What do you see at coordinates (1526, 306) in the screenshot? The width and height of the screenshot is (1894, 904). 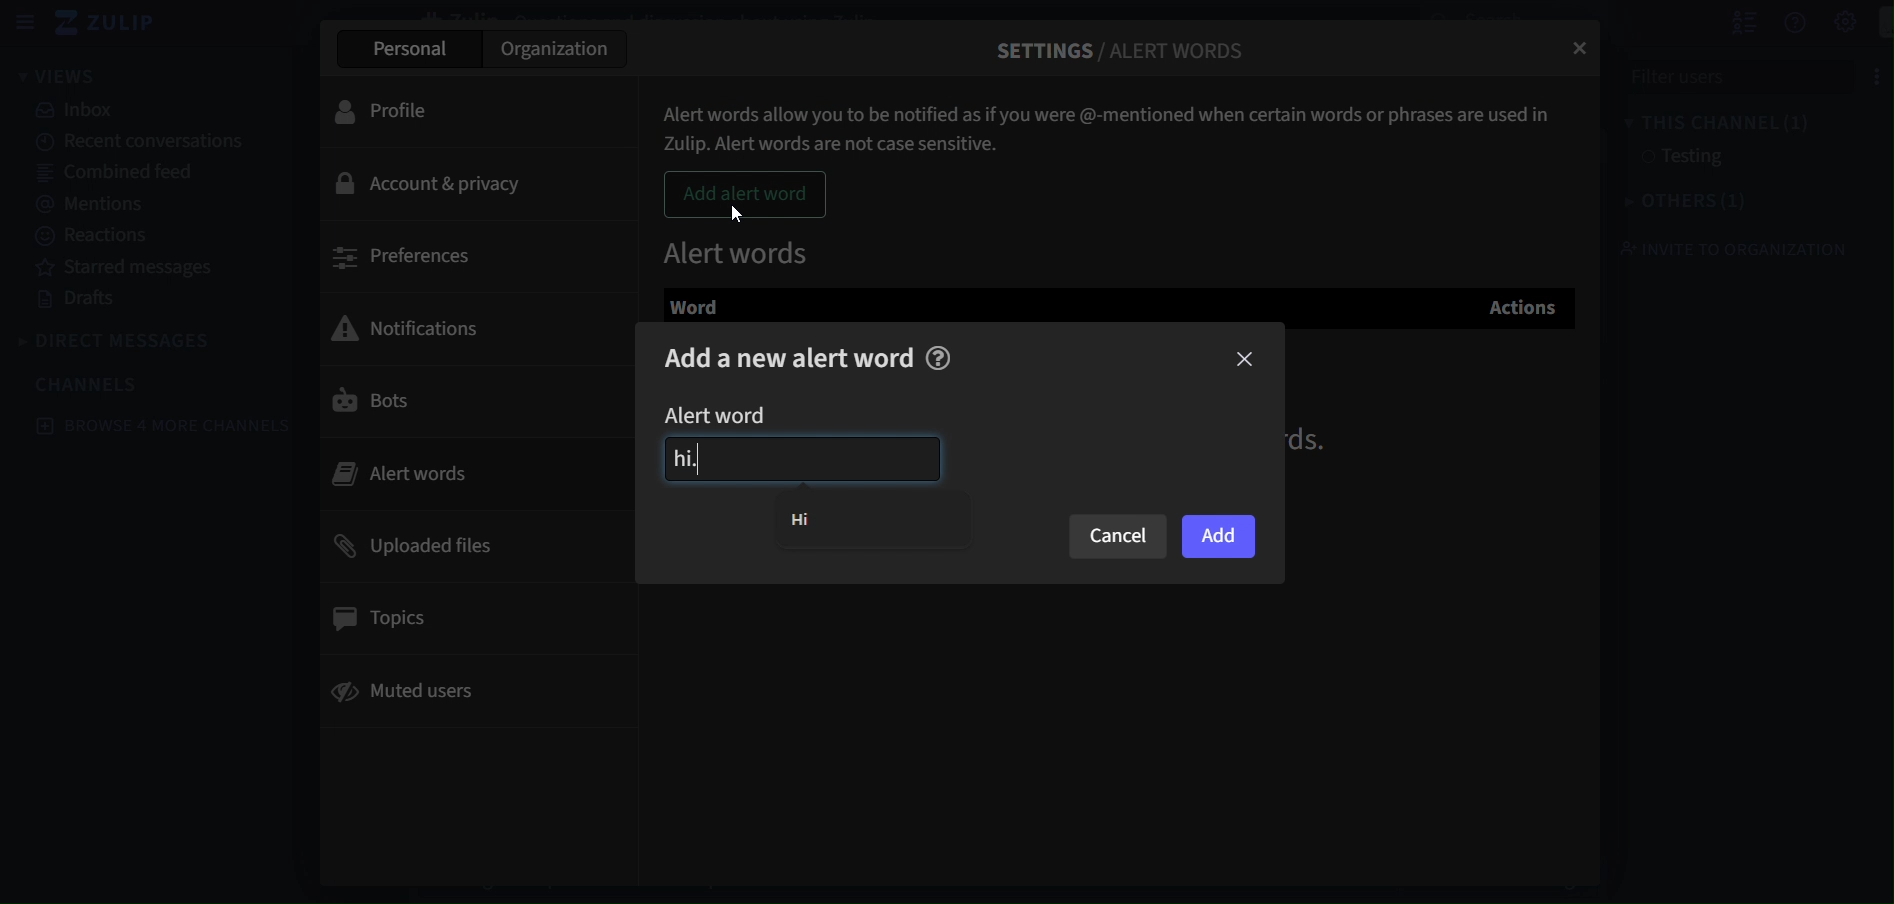 I see `Actions` at bounding box center [1526, 306].